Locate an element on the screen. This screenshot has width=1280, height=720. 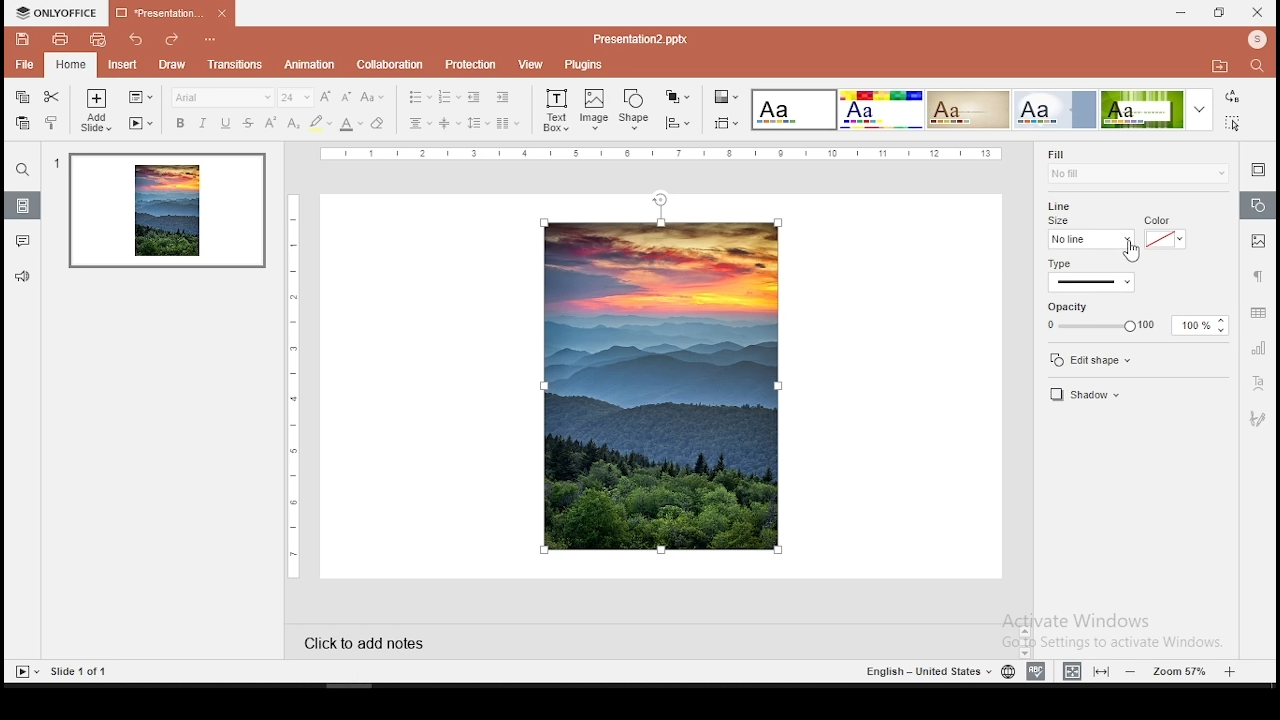
print file is located at coordinates (54, 39).